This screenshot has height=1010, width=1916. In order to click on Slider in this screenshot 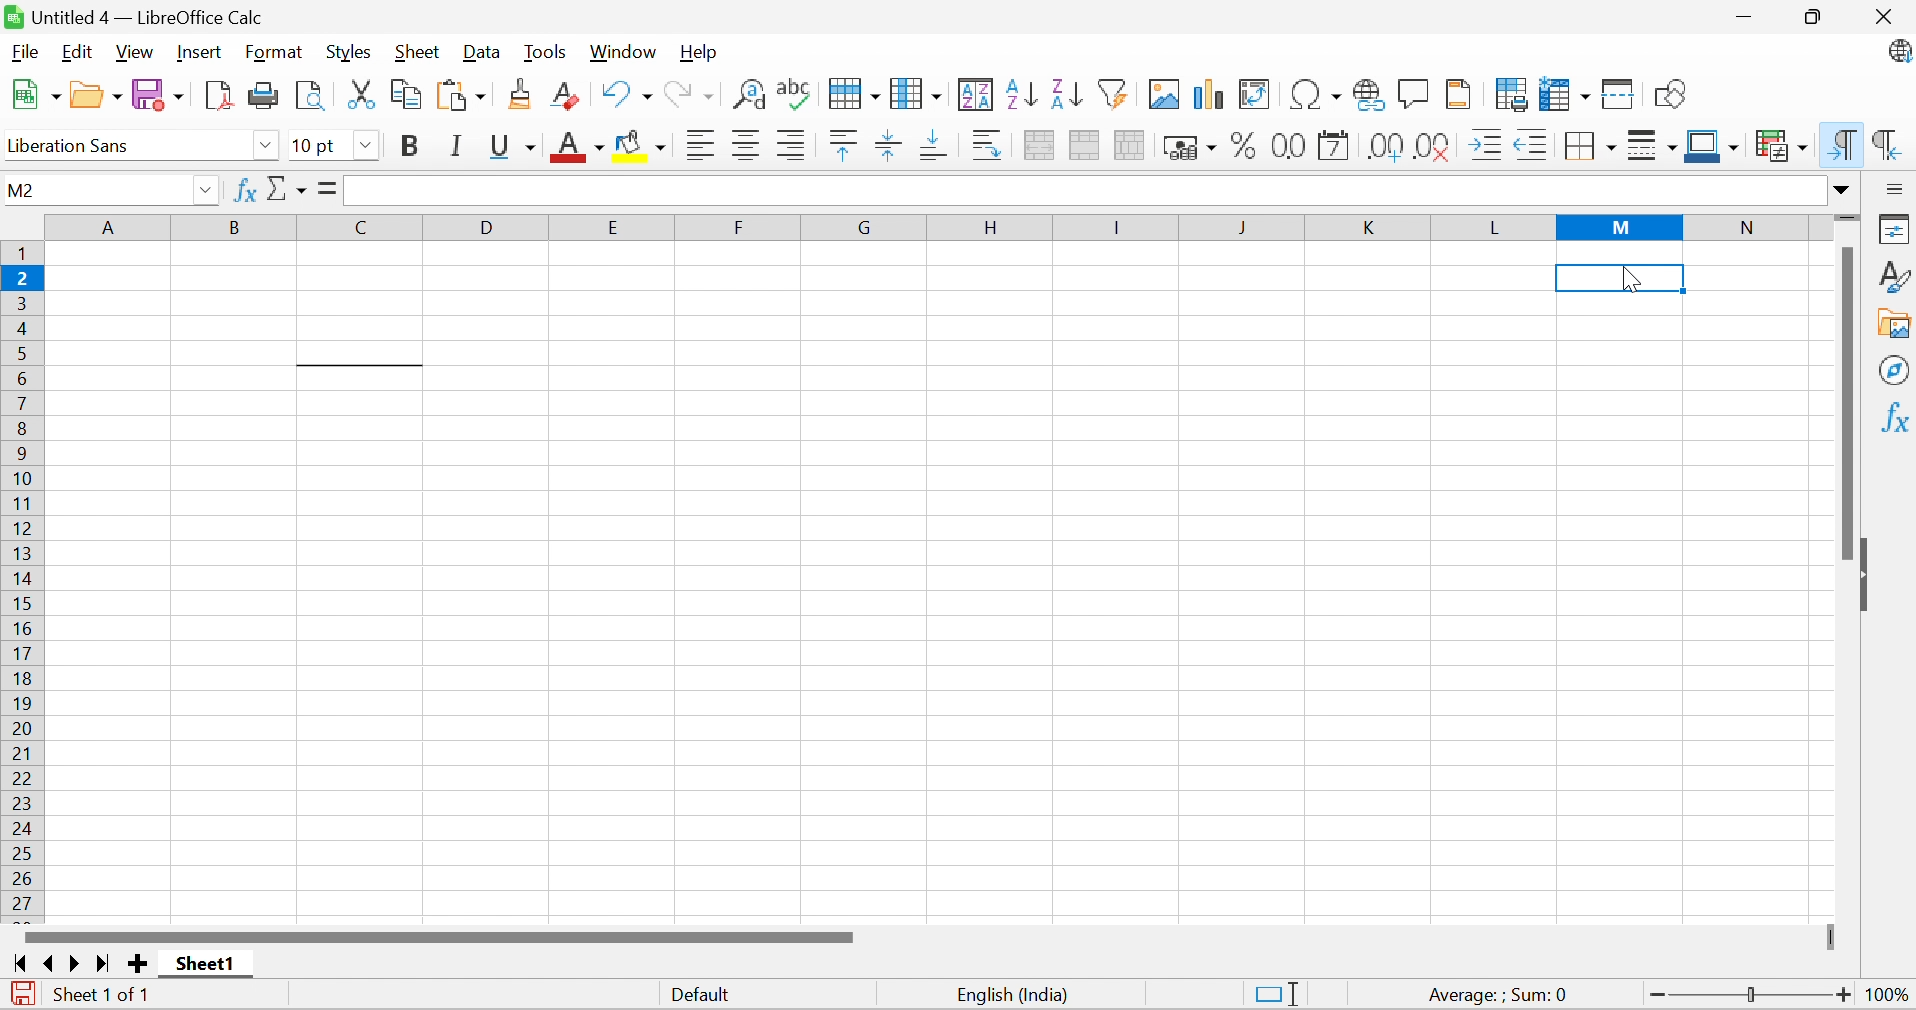, I will do `click(1847, 220)`.